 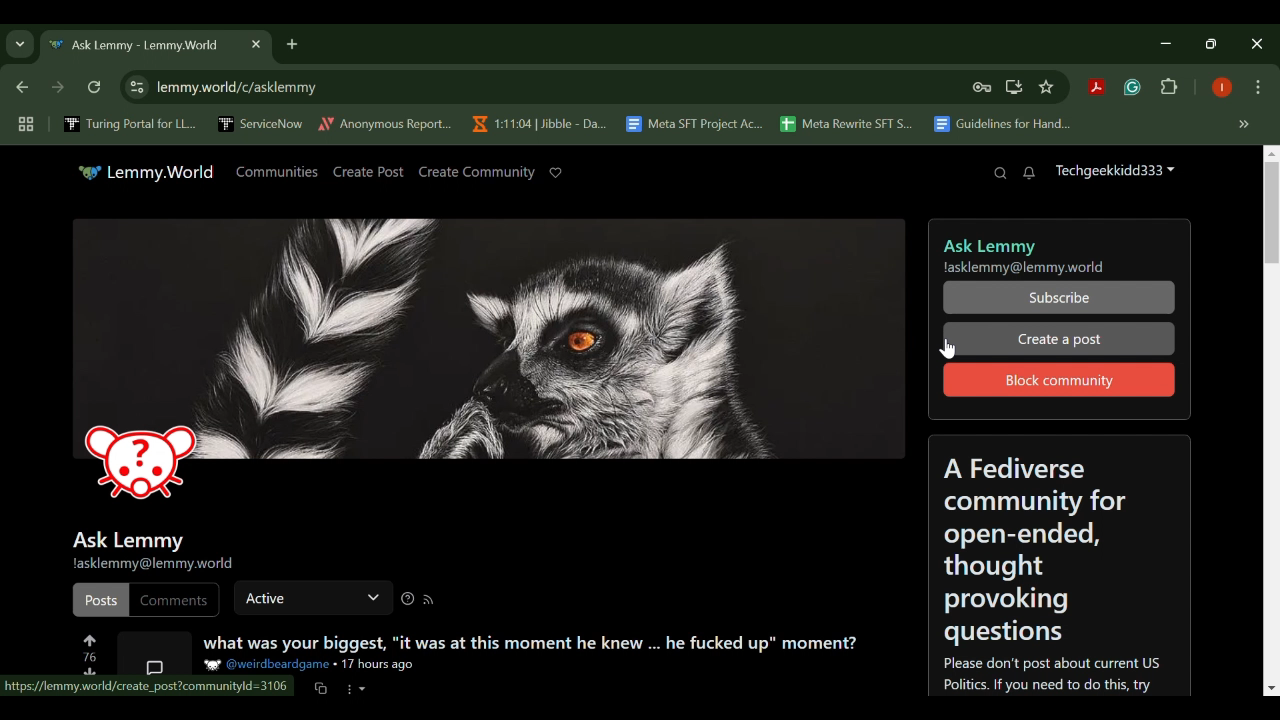 What do you see at coordinates (277, 171) in the screenshot?
I see `Communities Page` at bounding box center [277, 171].